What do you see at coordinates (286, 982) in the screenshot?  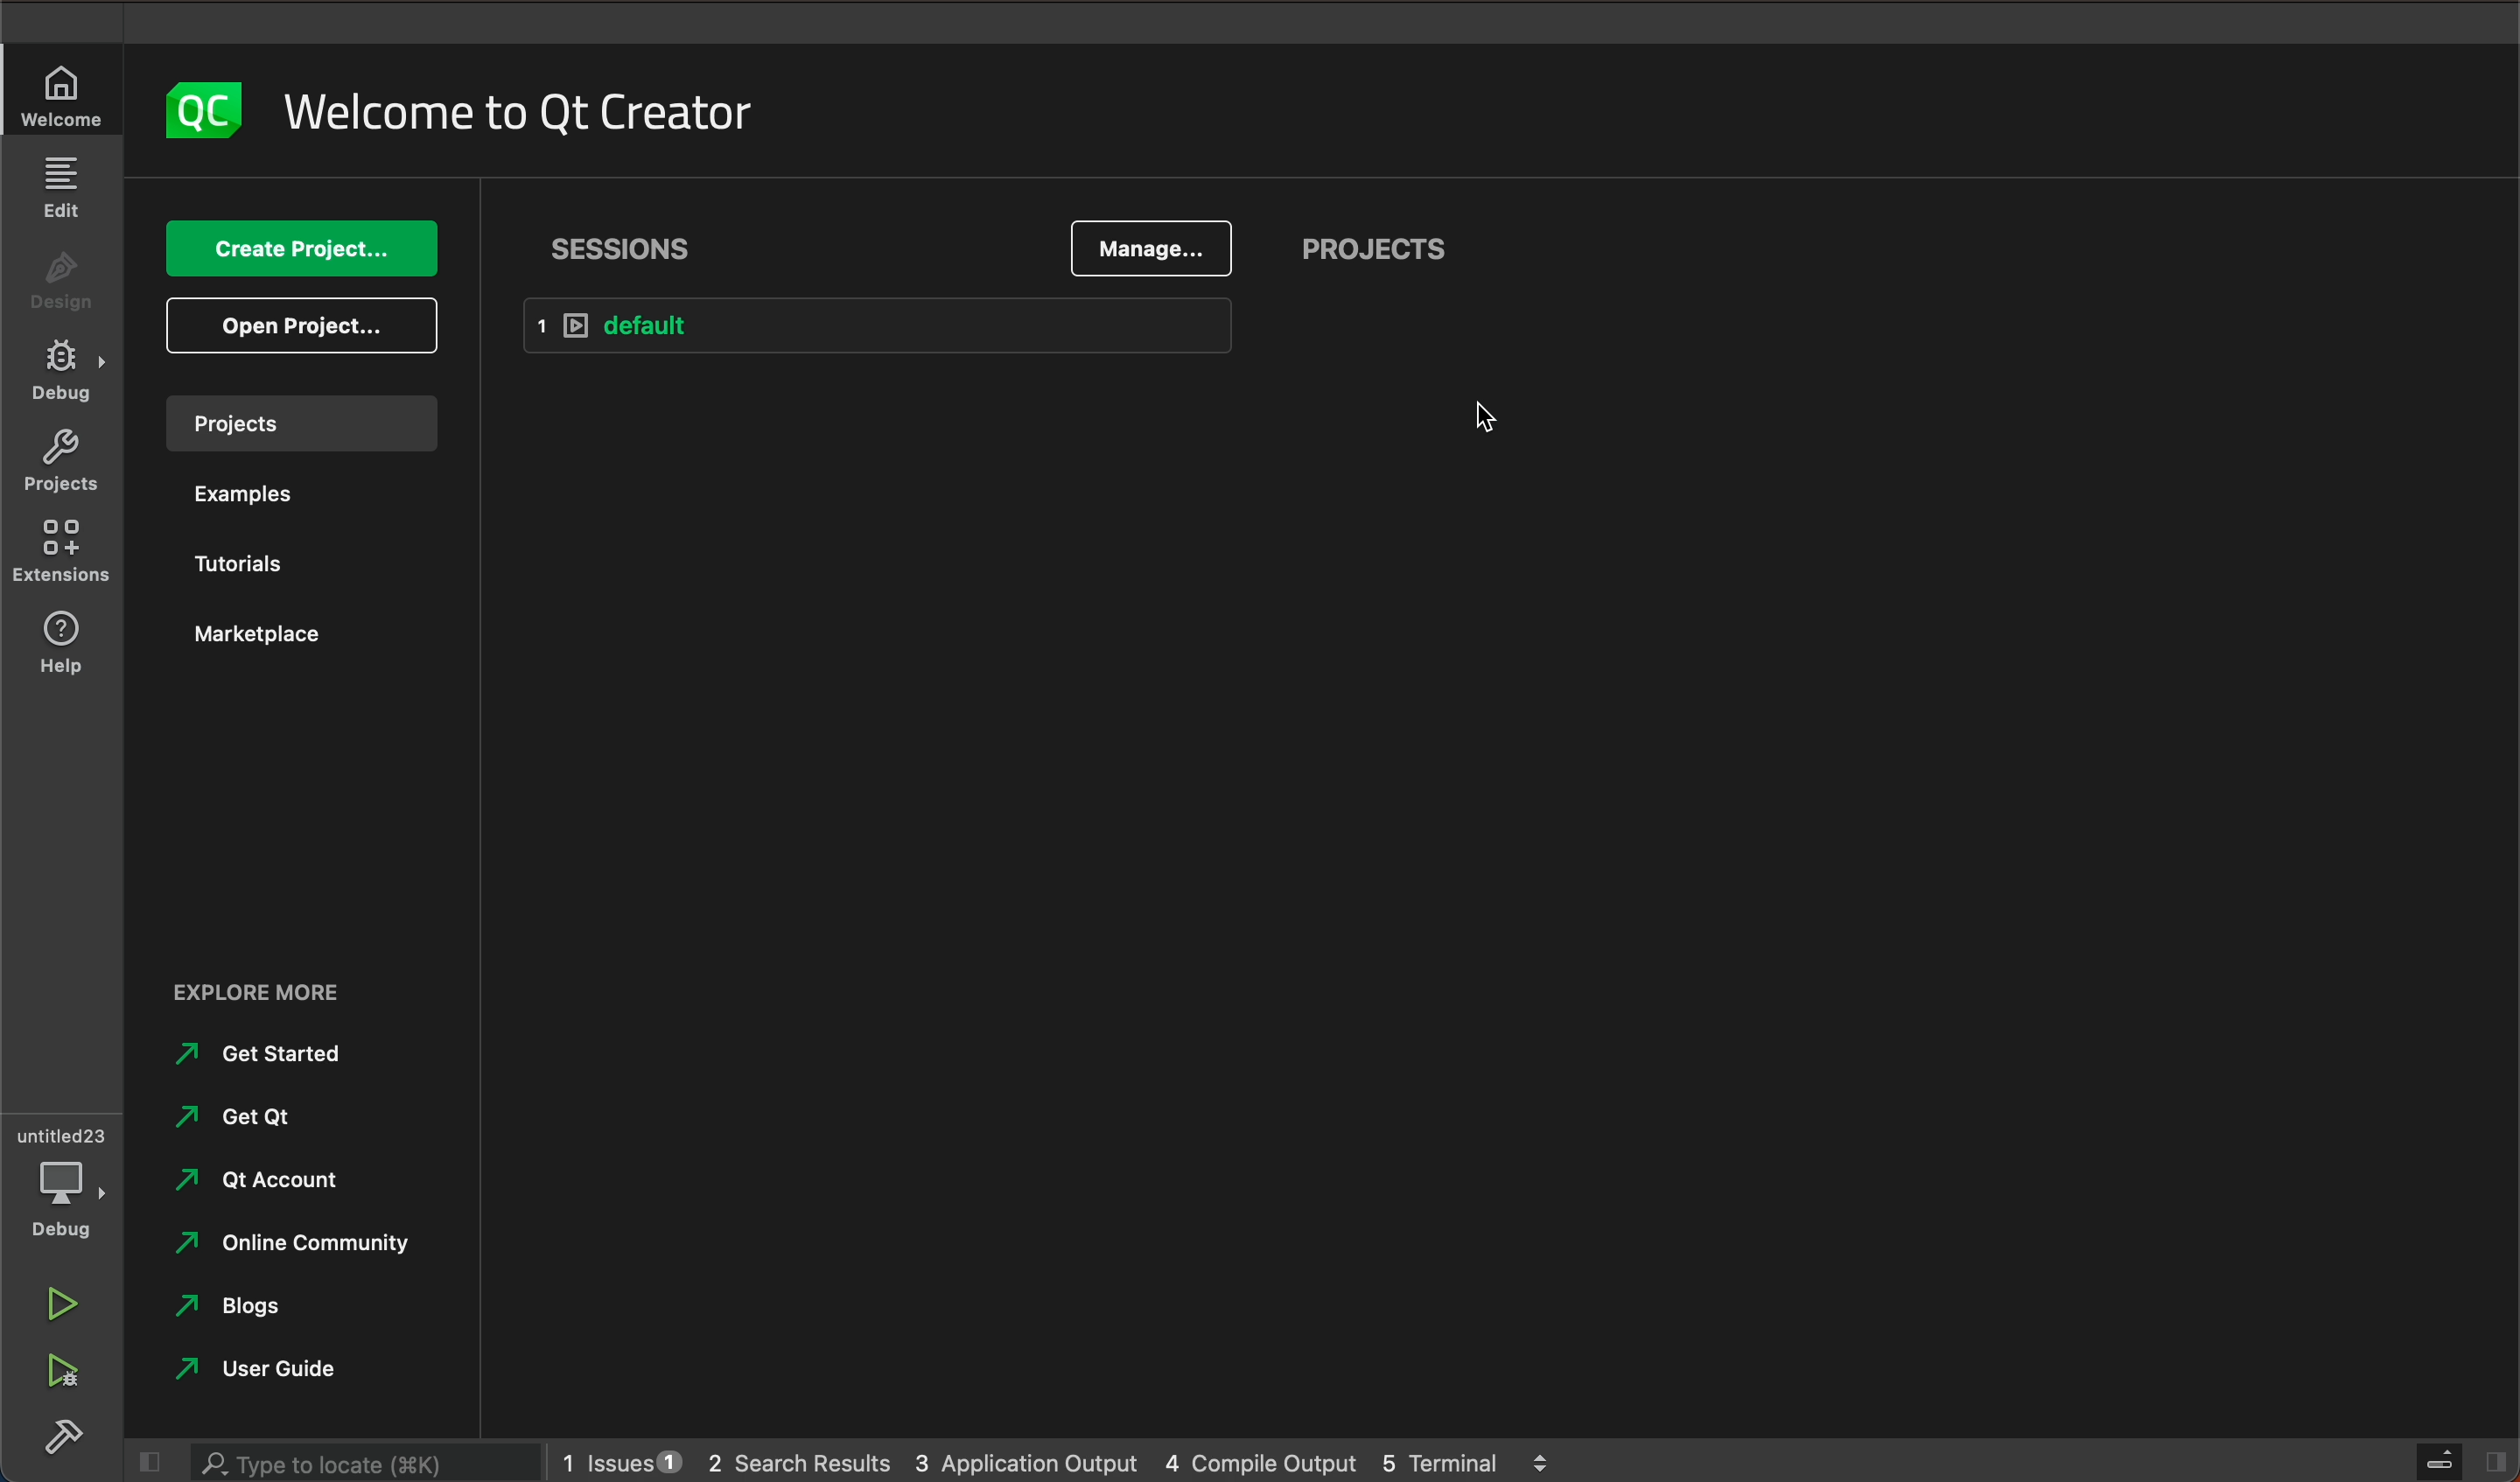 I see `explore more` at bounding box center [286, 982].